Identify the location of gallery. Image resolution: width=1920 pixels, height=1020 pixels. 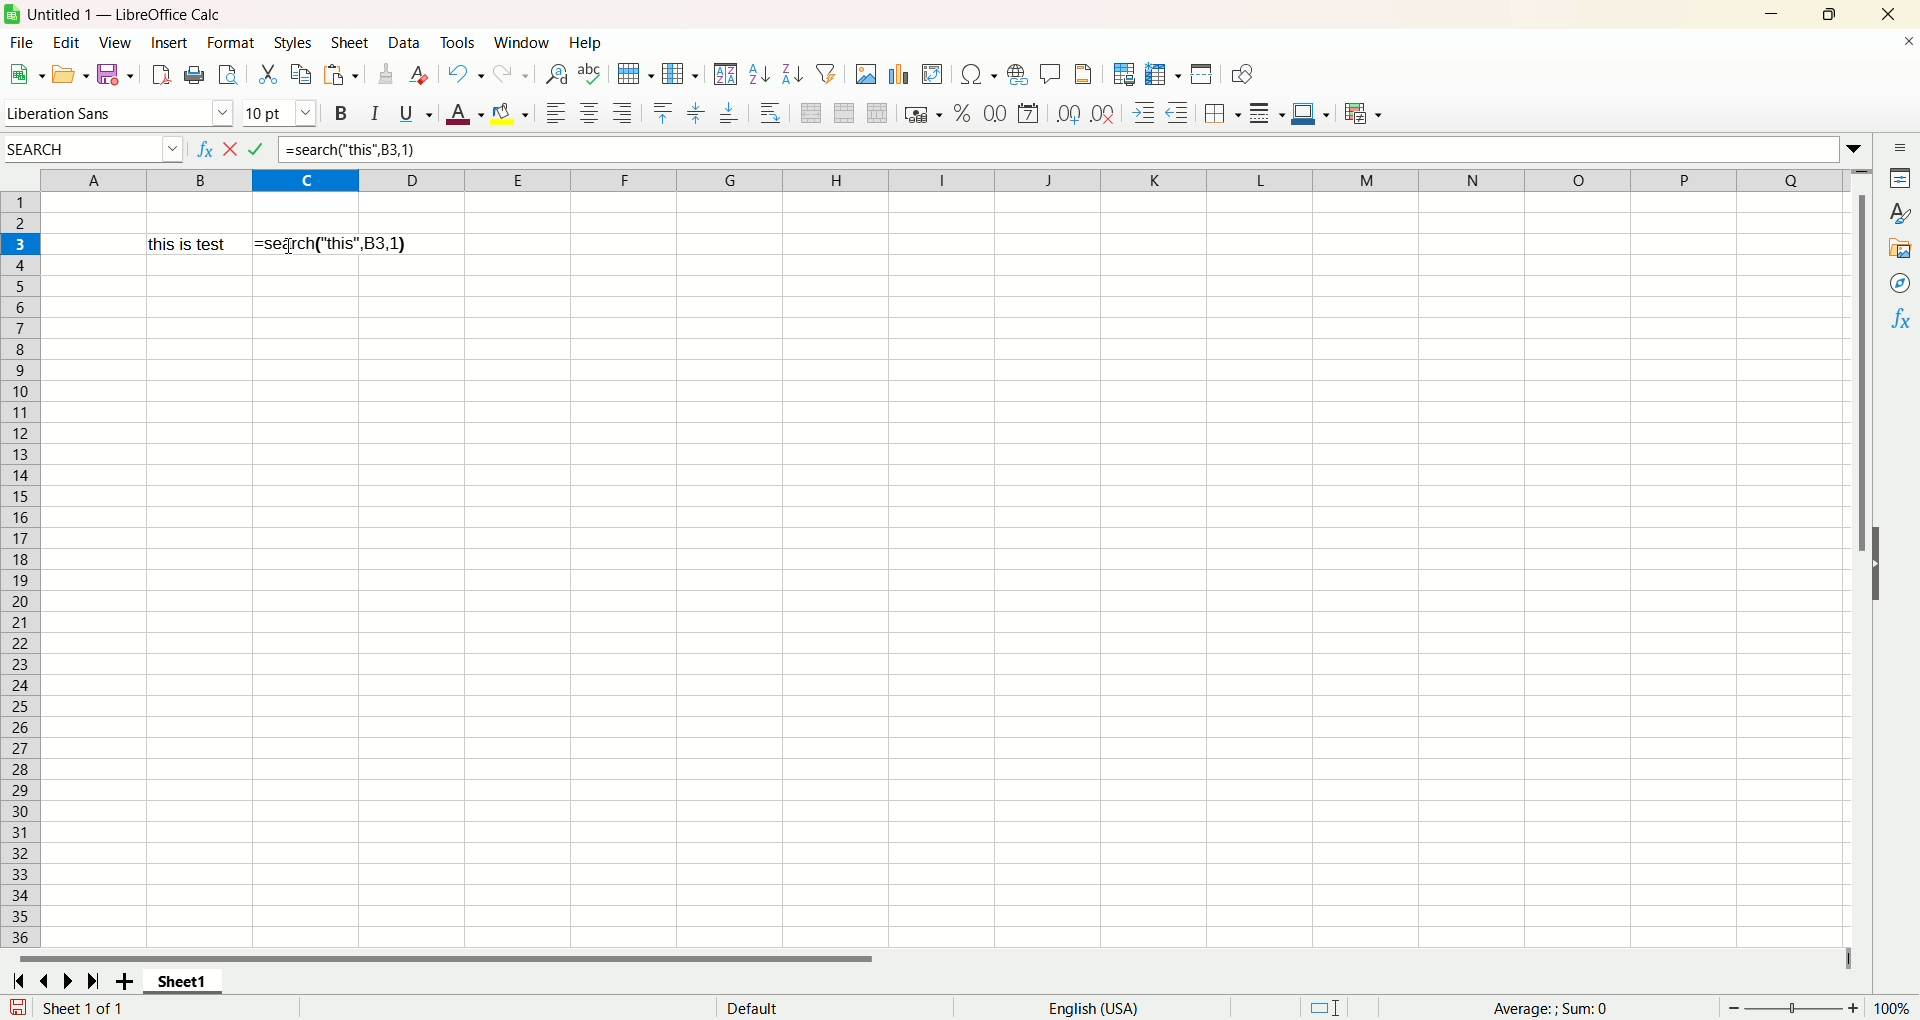
(1901, 247).